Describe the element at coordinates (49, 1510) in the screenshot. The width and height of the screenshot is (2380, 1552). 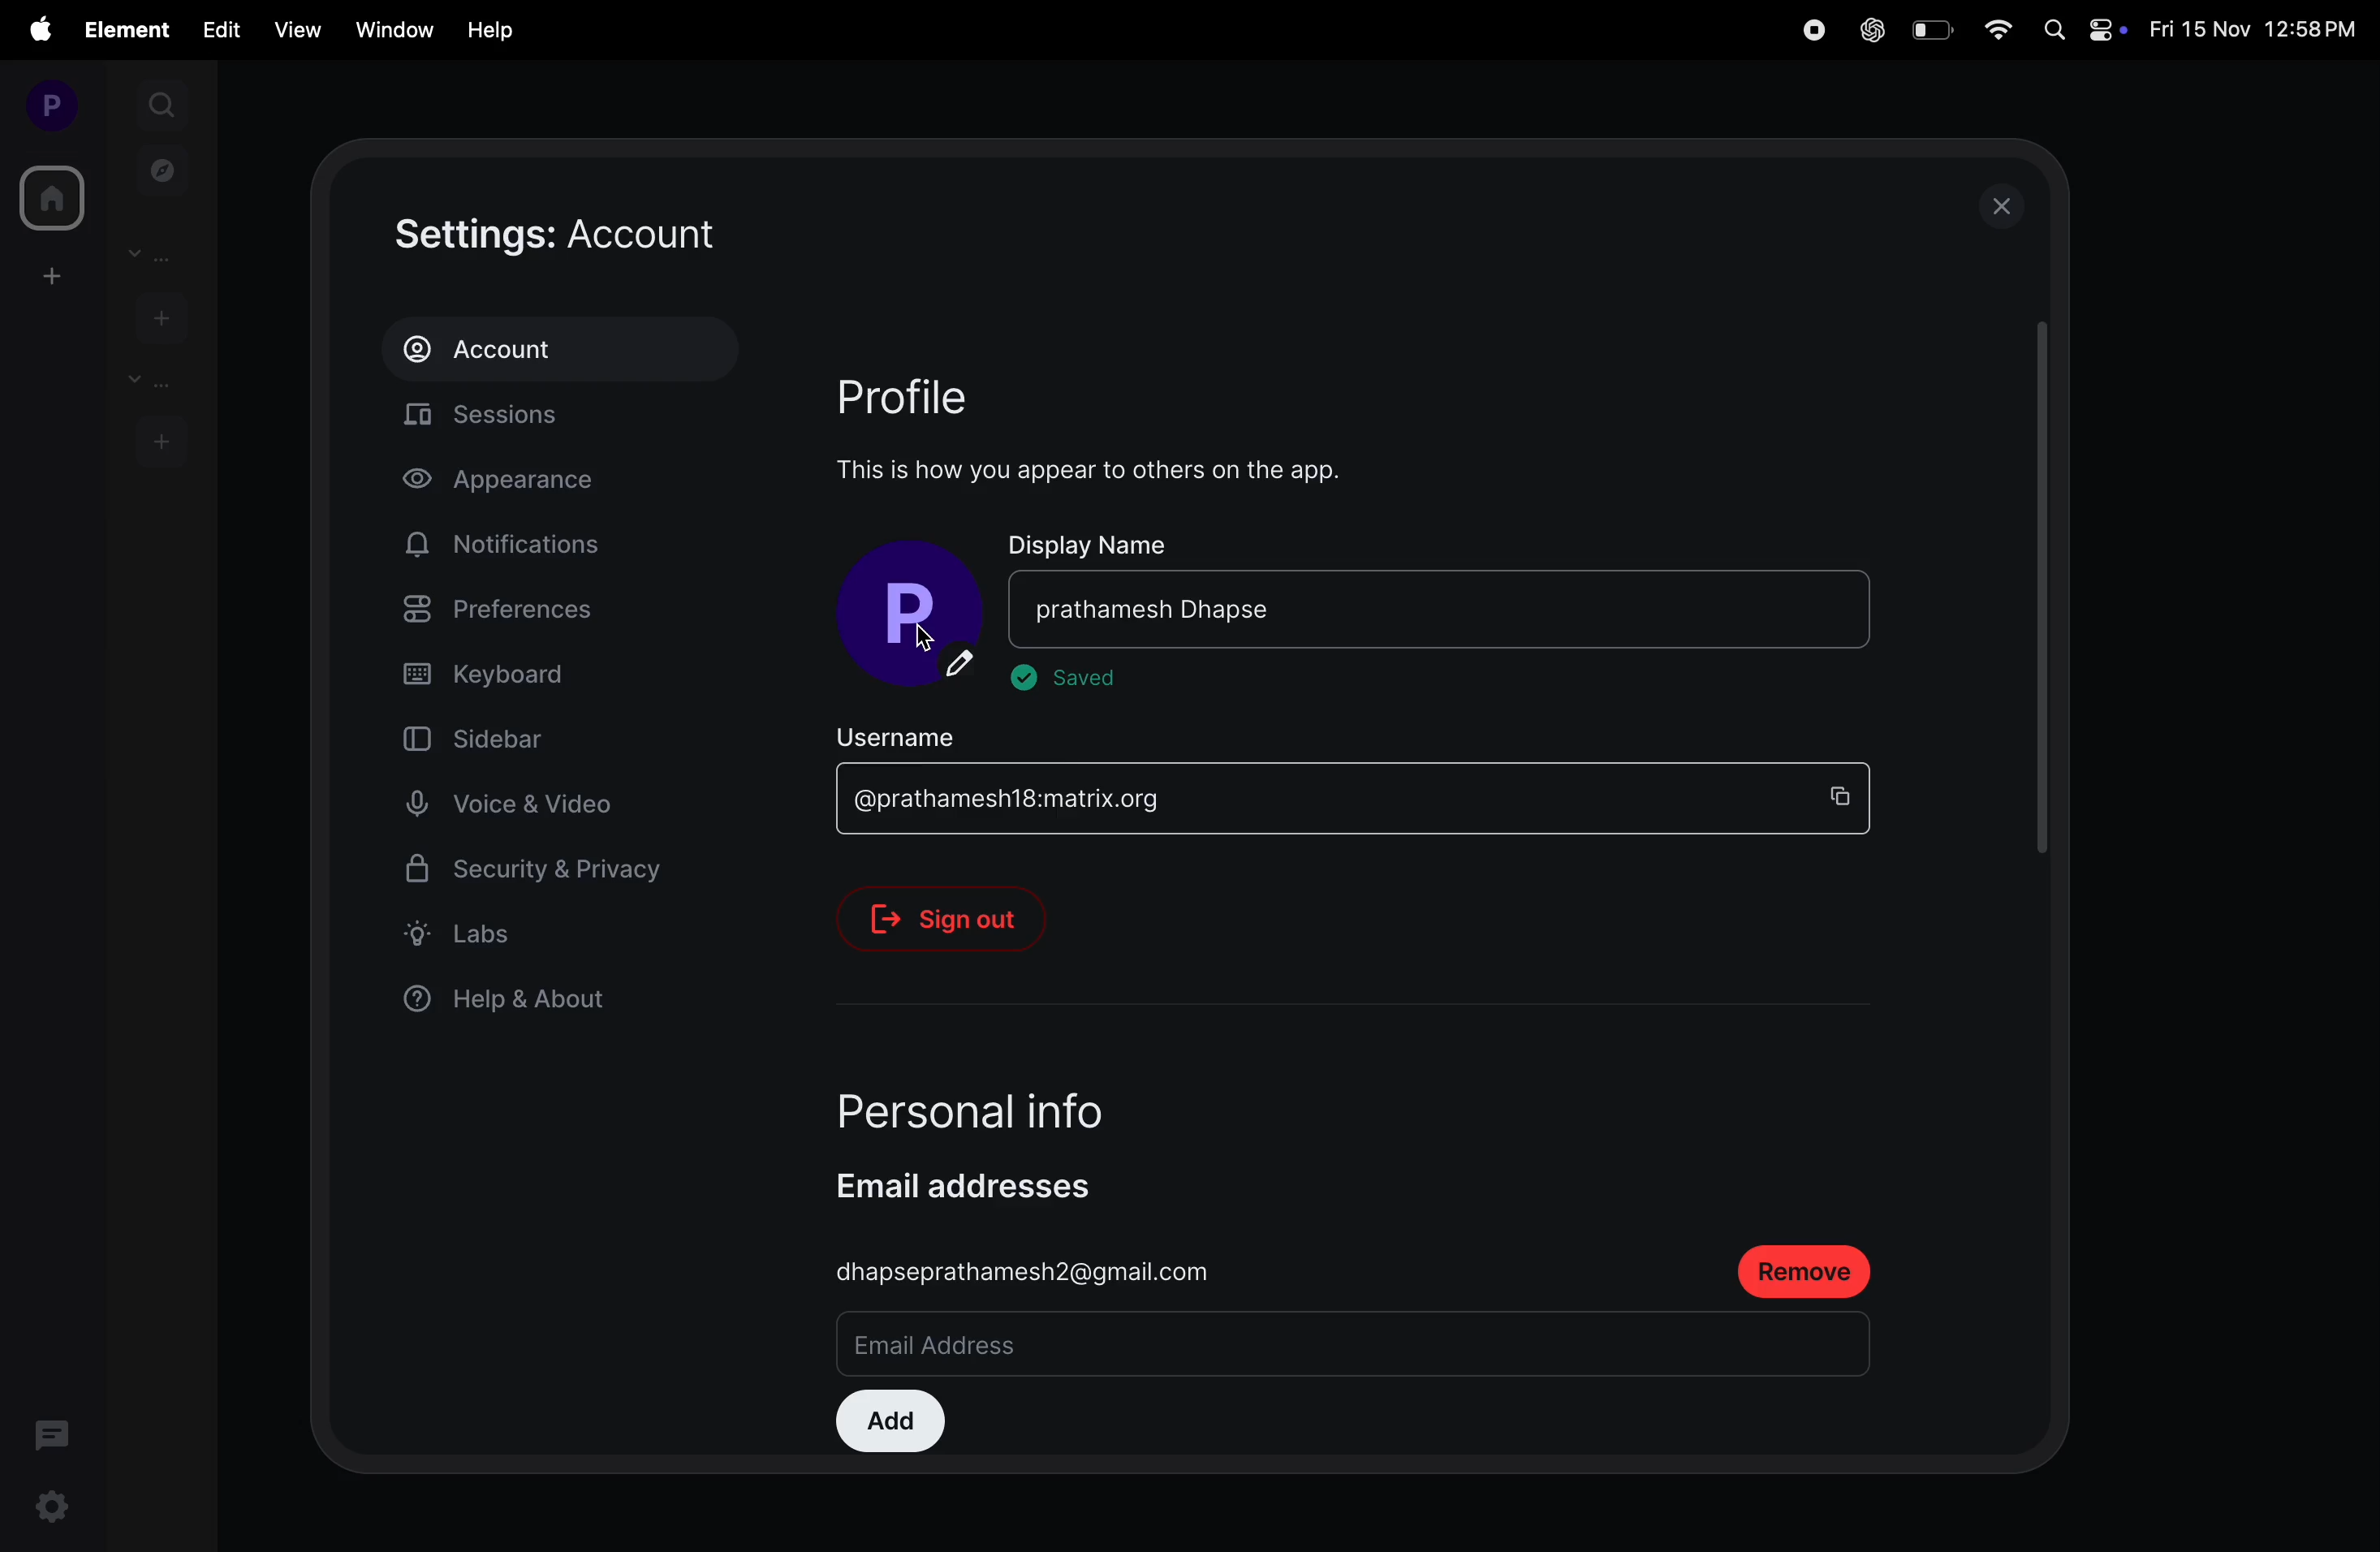
I see `settings` at that location.